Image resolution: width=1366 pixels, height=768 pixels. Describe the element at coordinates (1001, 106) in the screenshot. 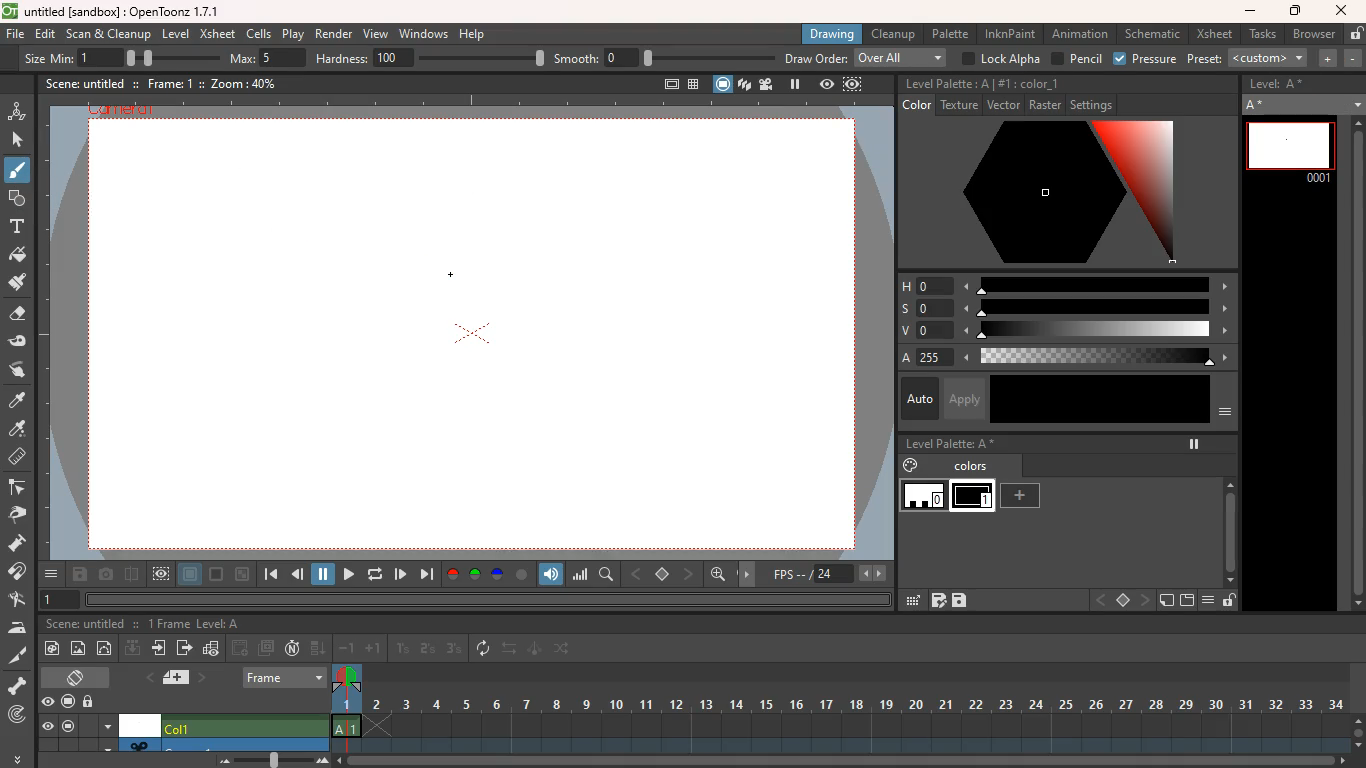

I see `vector` at that location.